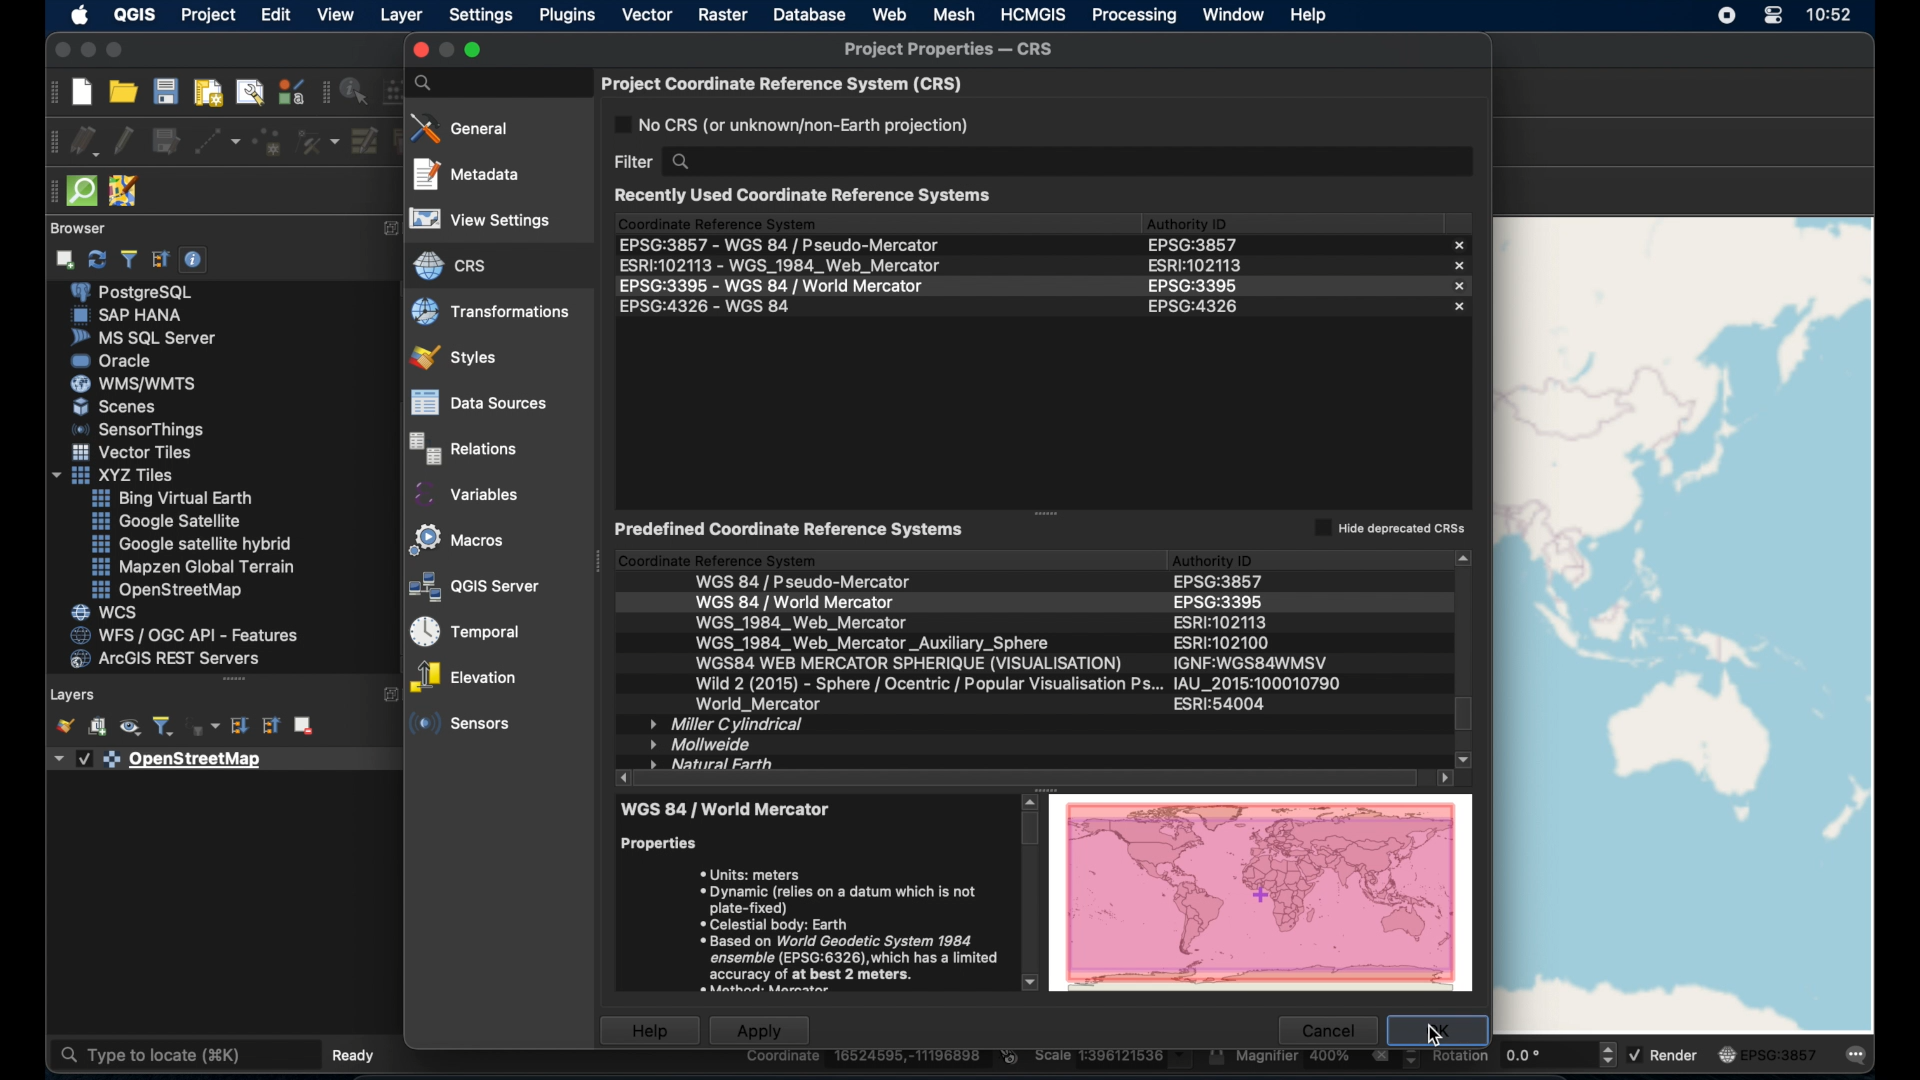  Describe the element at coordinates (463, 446) in the screenshot. I see `relations` at that location.